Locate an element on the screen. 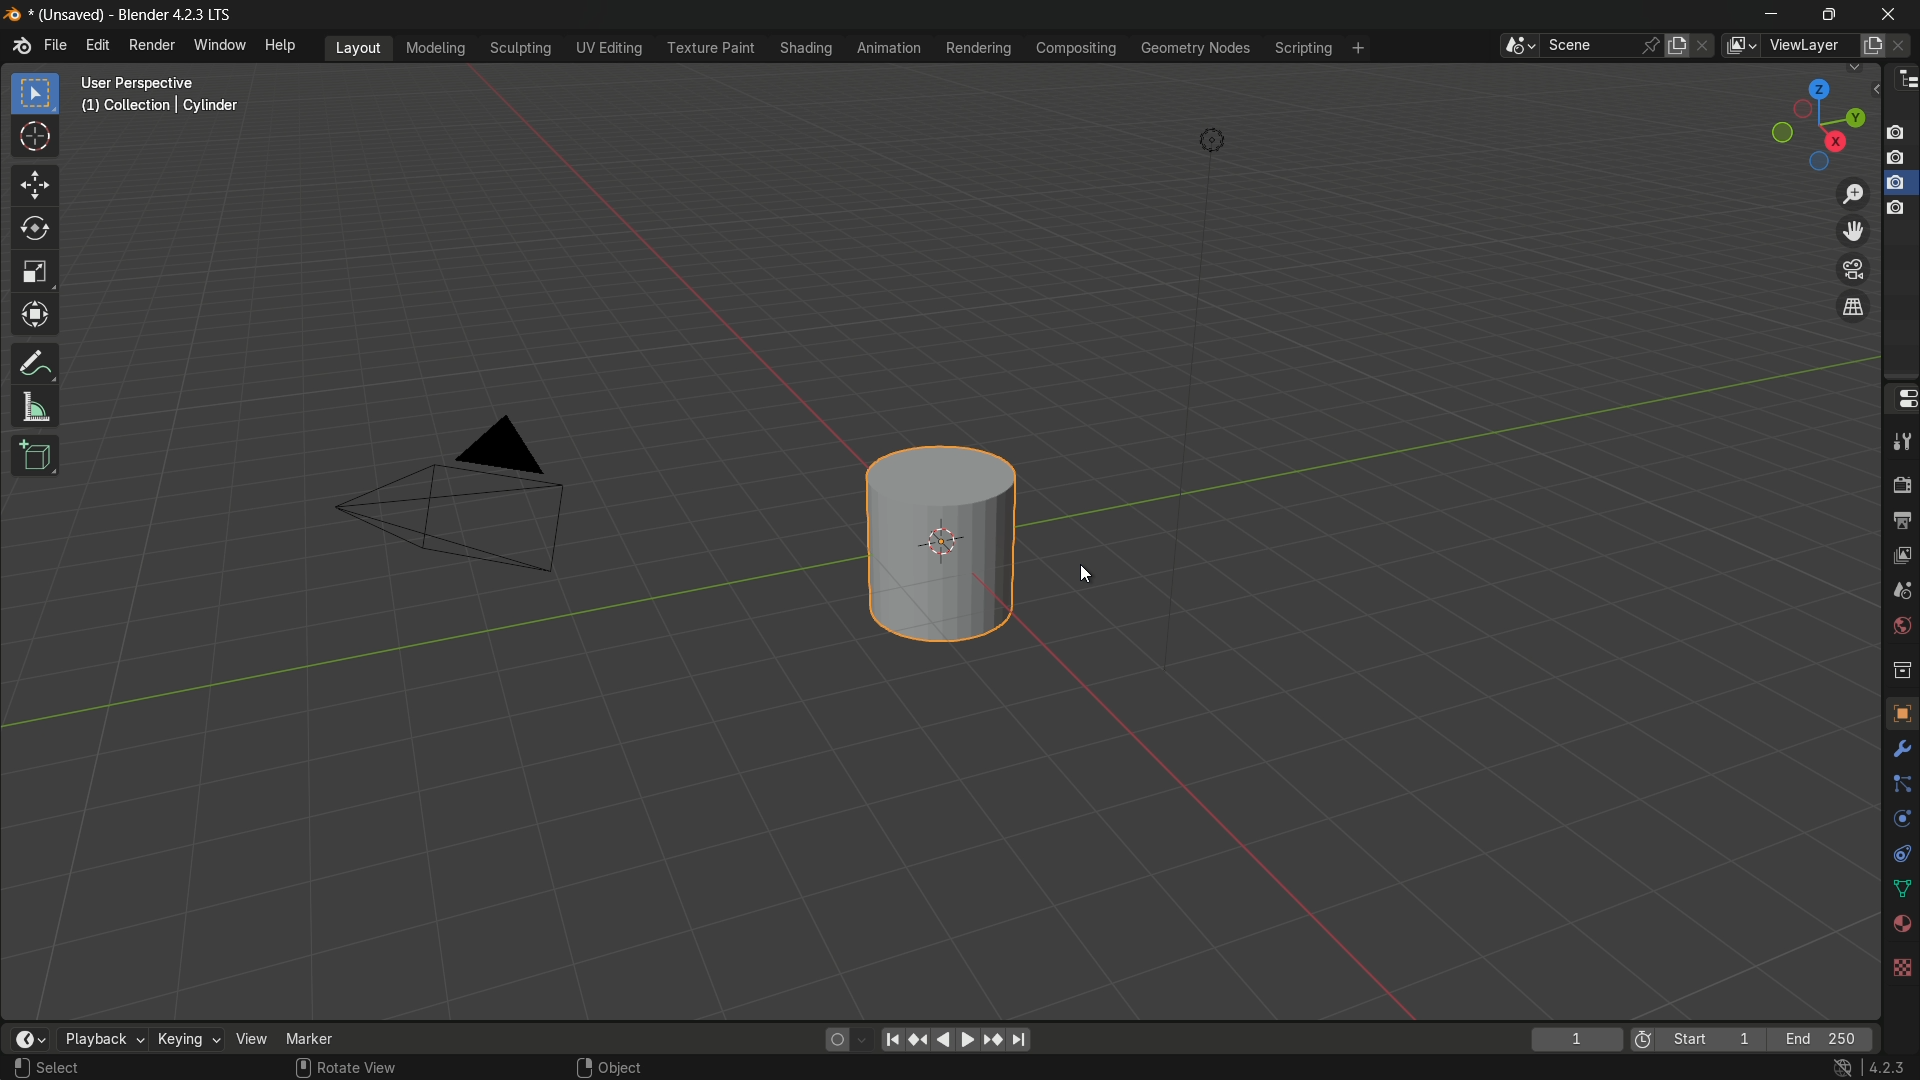  light is located at coordinates (1214, 141).